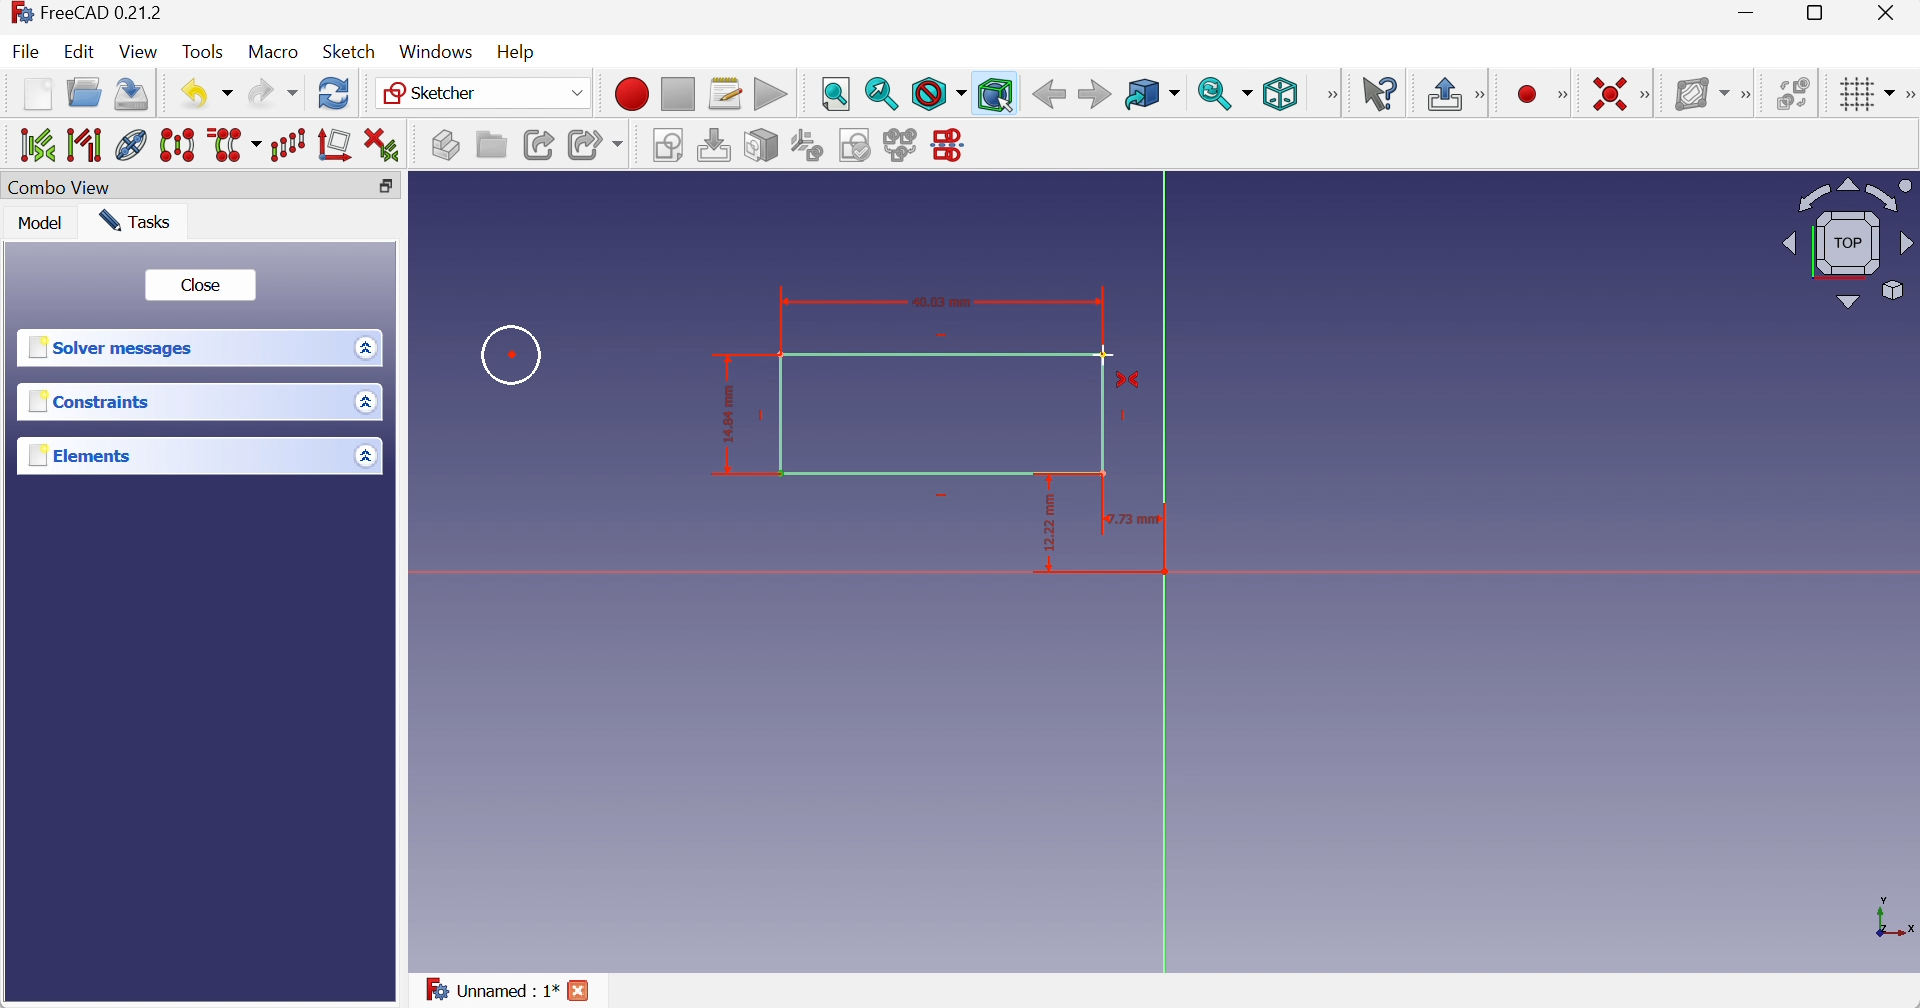  What do you see at coordinates (1107, 357) in the screenshot?
I see `Cursor` at bounding box center [1107, 357].